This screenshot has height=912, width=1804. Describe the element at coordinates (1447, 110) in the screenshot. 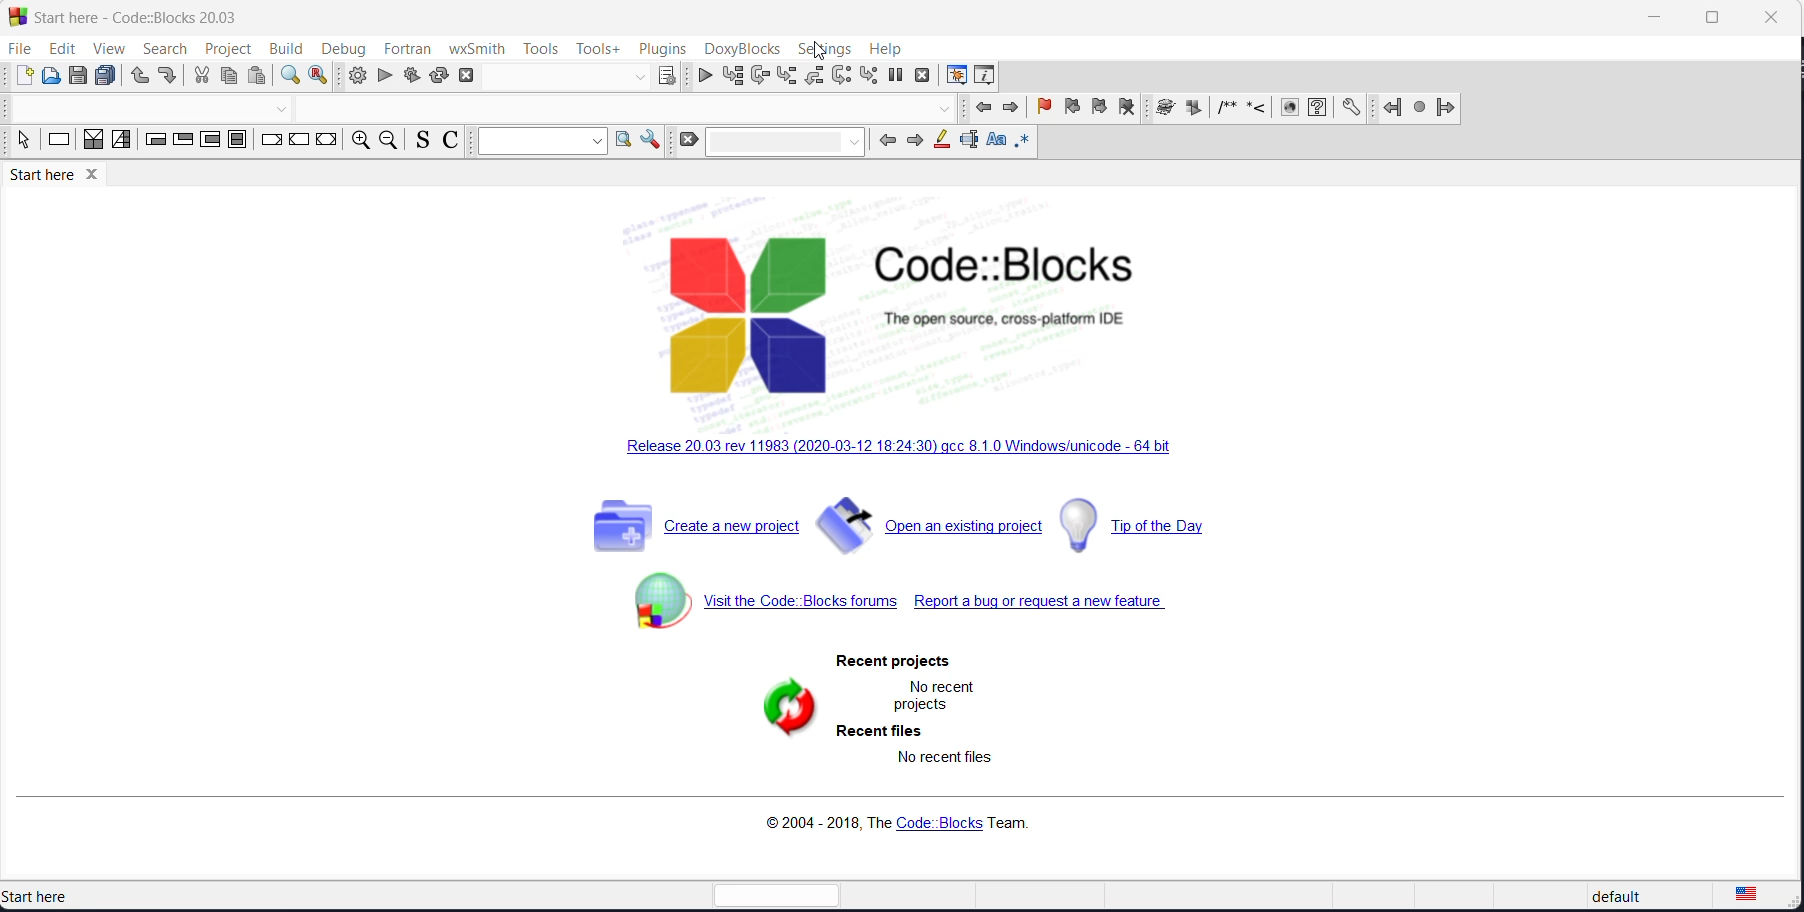

I see `jump forward` at that location.